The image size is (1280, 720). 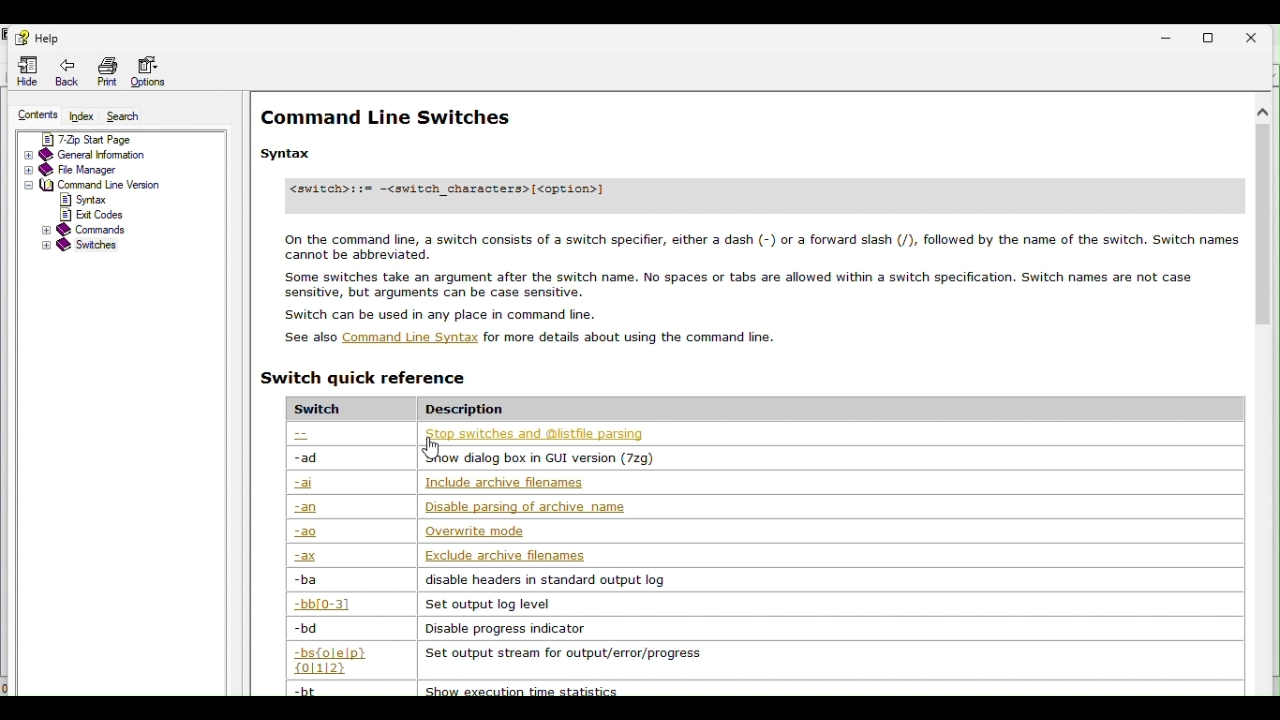 I want to click on ‘Set output stream for output/error/progress, so click(x=565, y=653).